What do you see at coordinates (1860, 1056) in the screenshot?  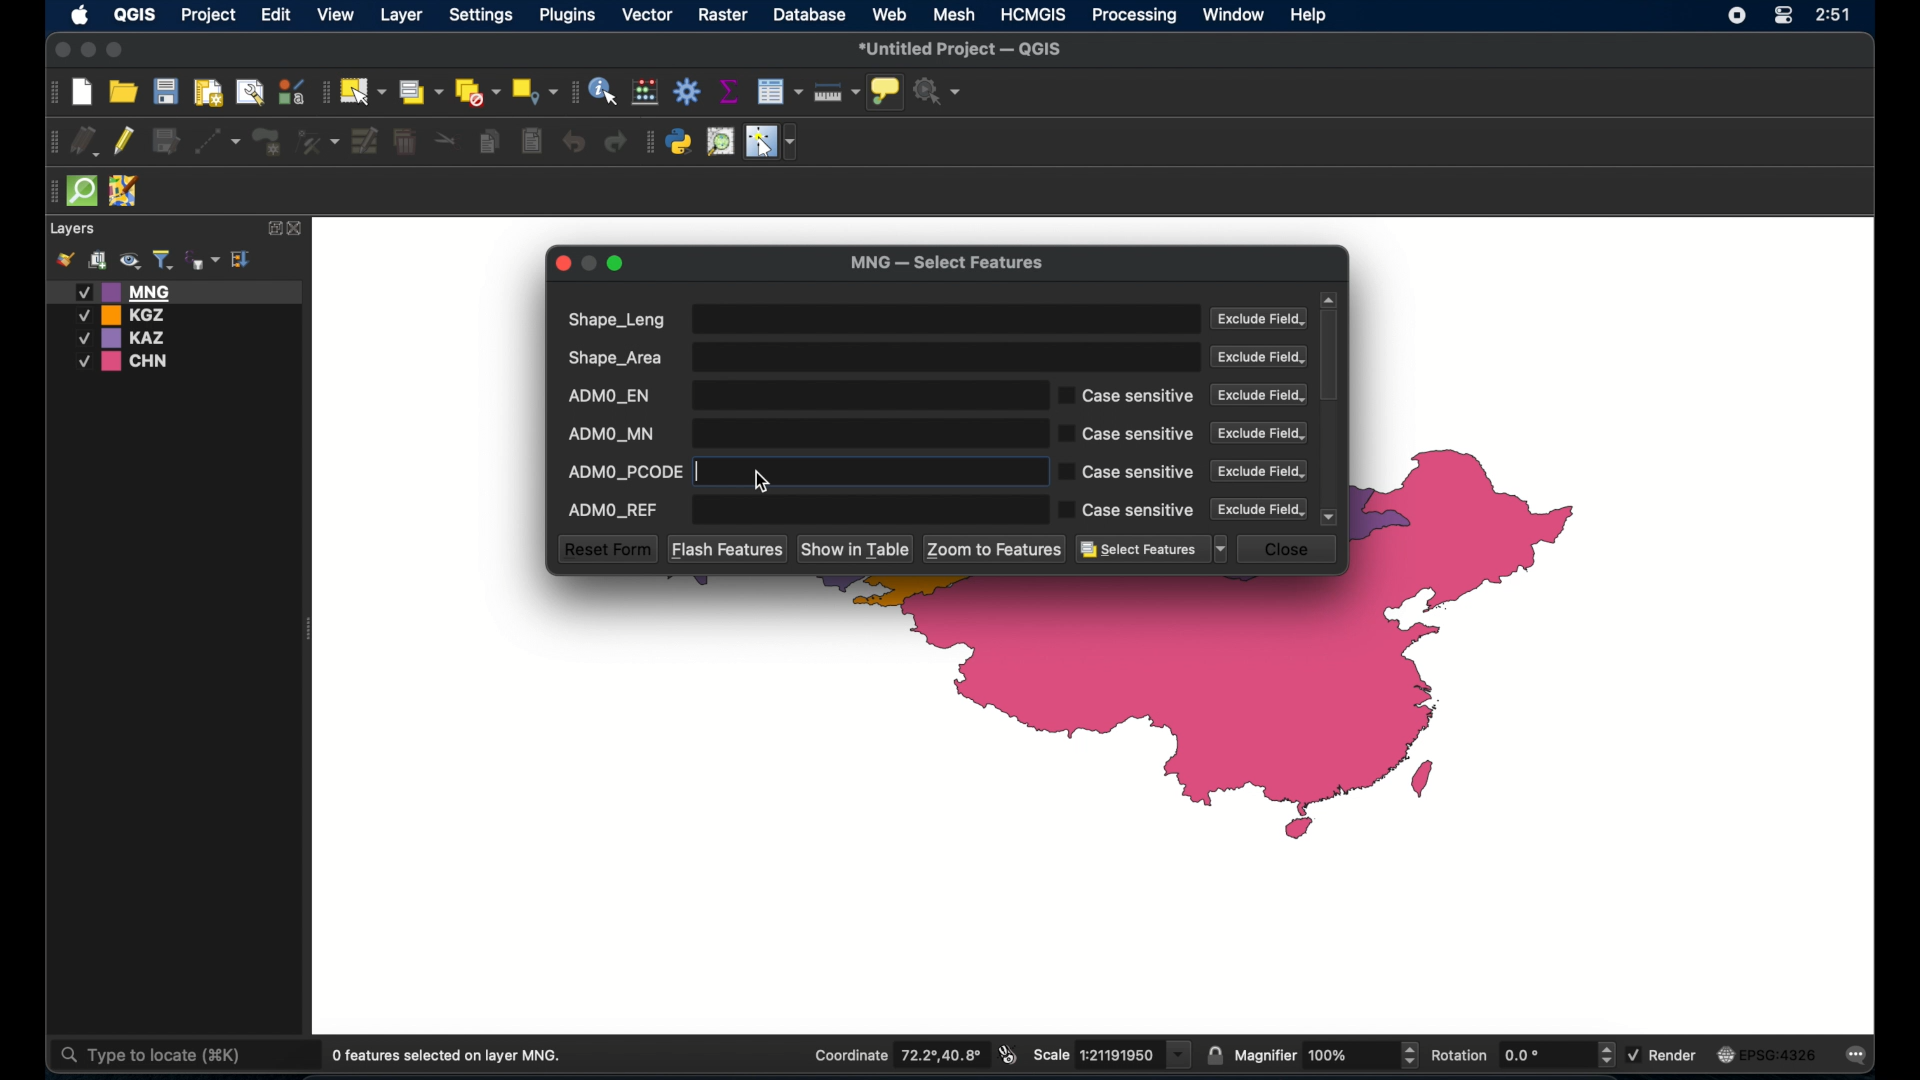 I see `messages` at bounding box center [1860, 1056].